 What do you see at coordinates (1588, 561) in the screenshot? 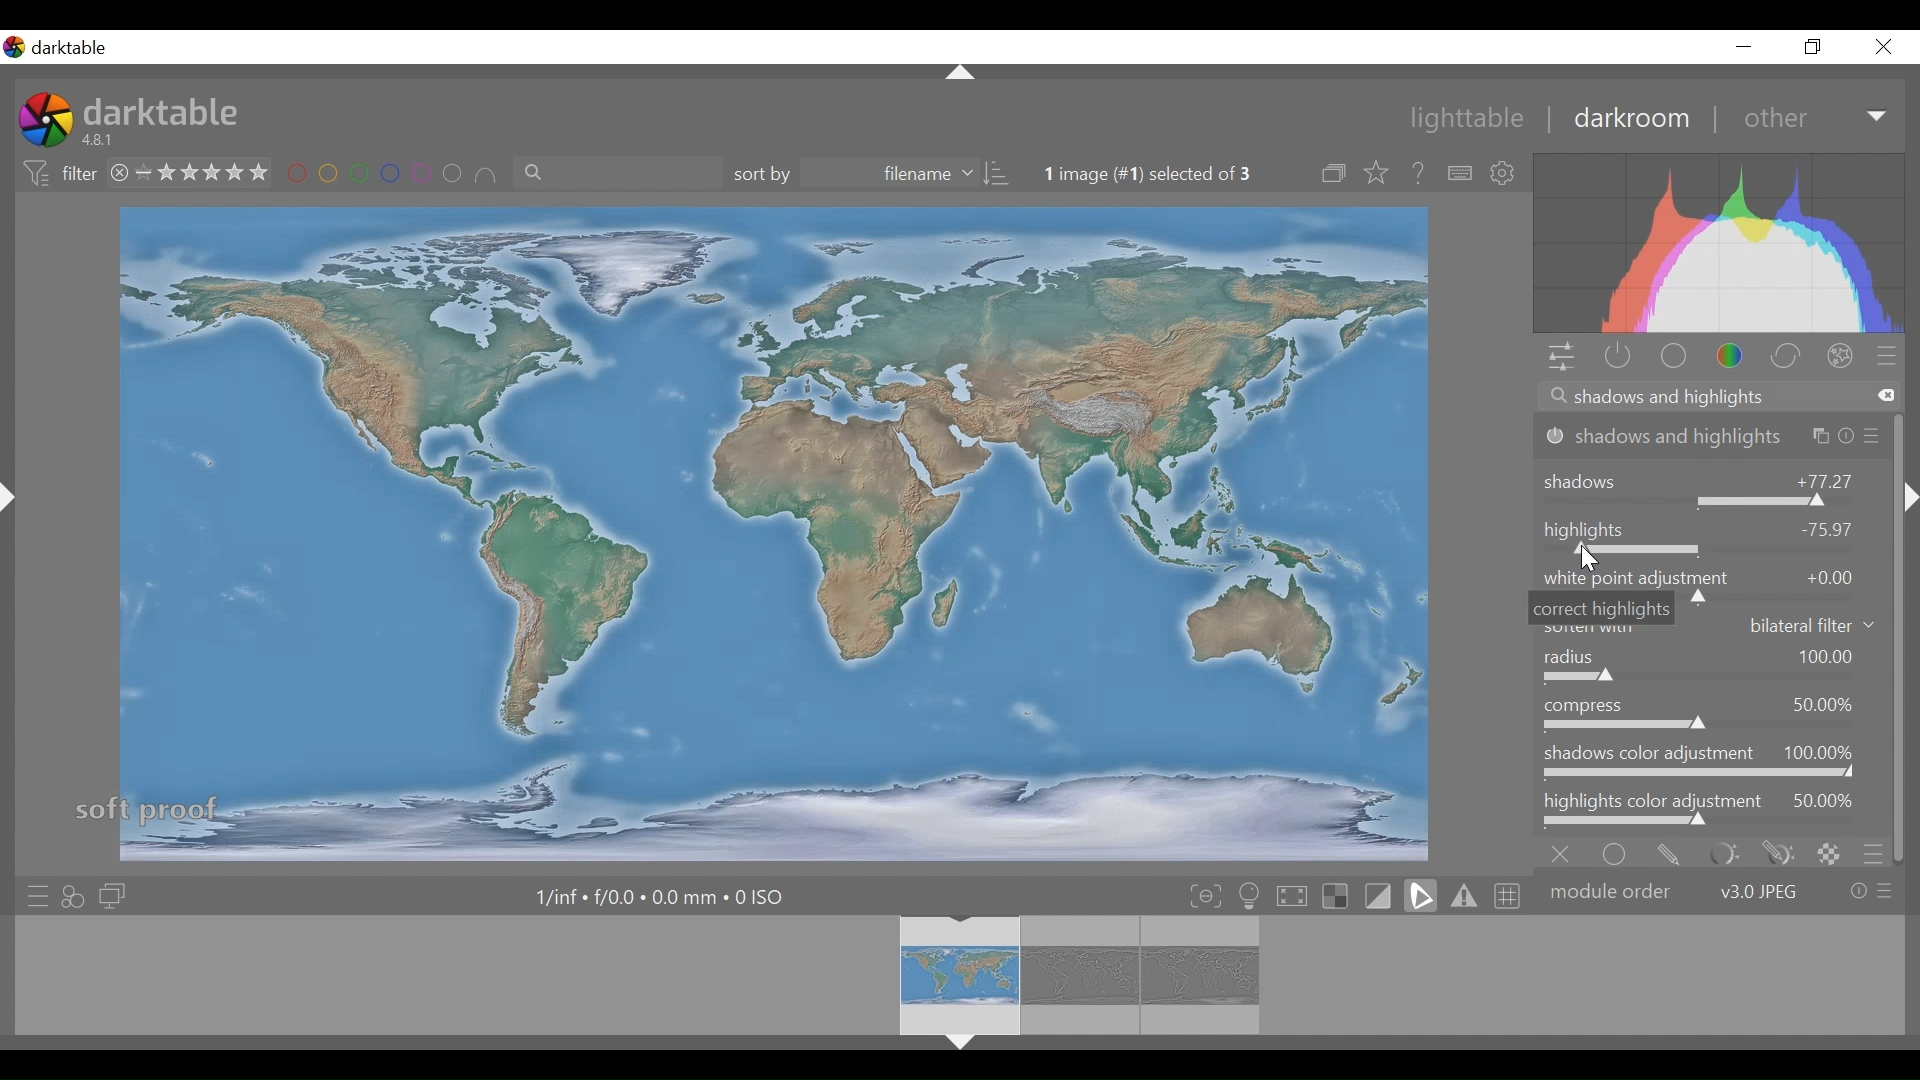
I see `cursor` at bounding box center [1588, 561].